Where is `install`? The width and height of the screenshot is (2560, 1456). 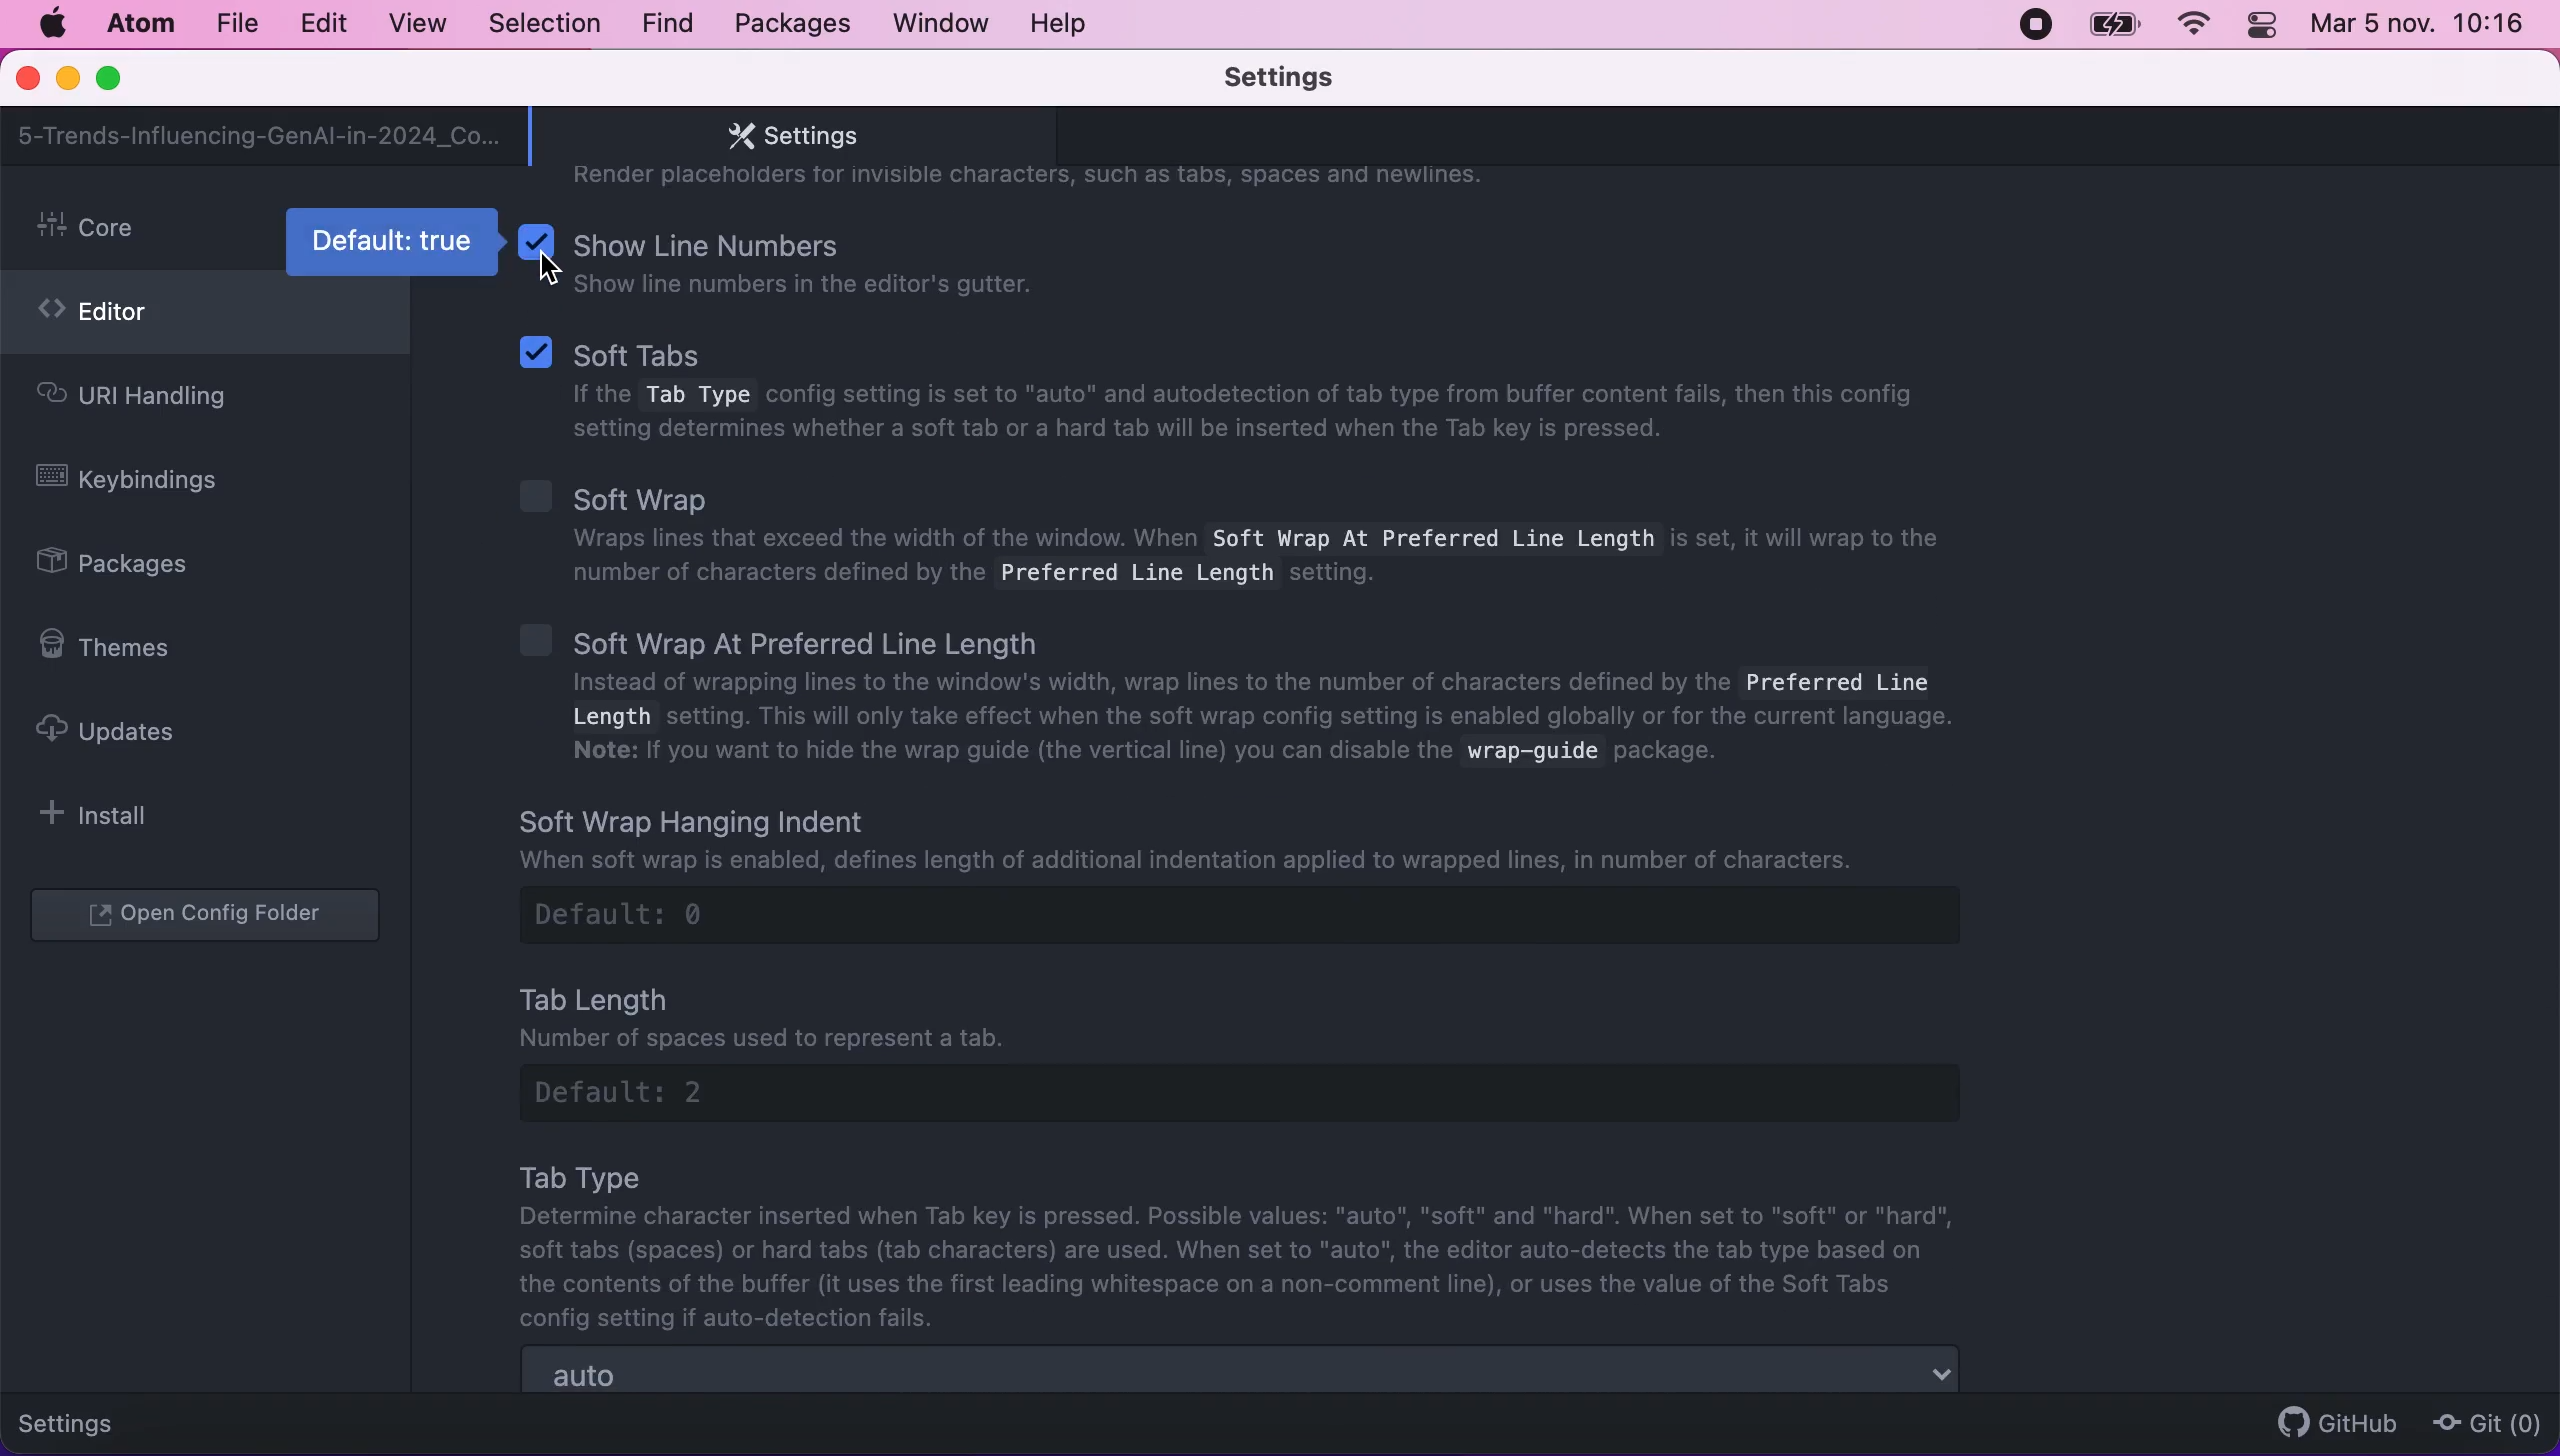 install is located at coordinates (106, 814).